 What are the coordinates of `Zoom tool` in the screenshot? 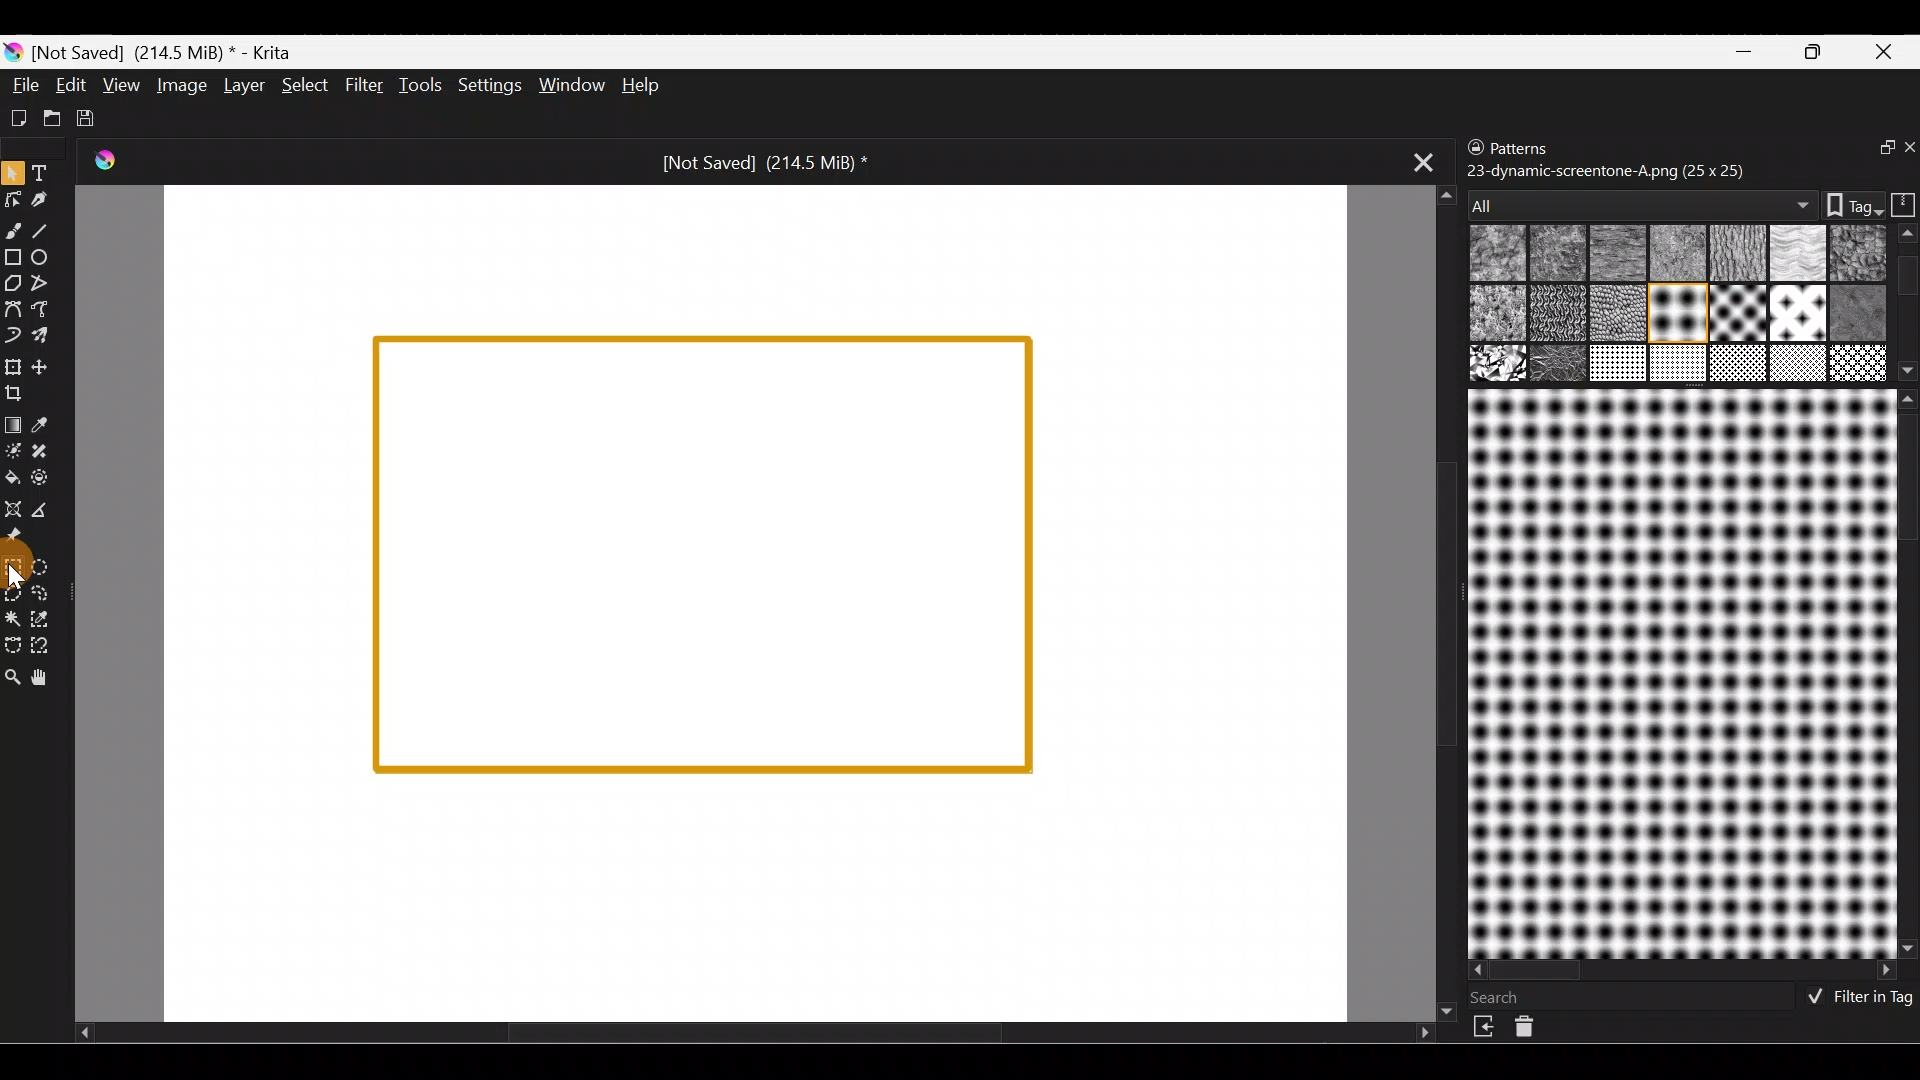 It's located at (13, 679).